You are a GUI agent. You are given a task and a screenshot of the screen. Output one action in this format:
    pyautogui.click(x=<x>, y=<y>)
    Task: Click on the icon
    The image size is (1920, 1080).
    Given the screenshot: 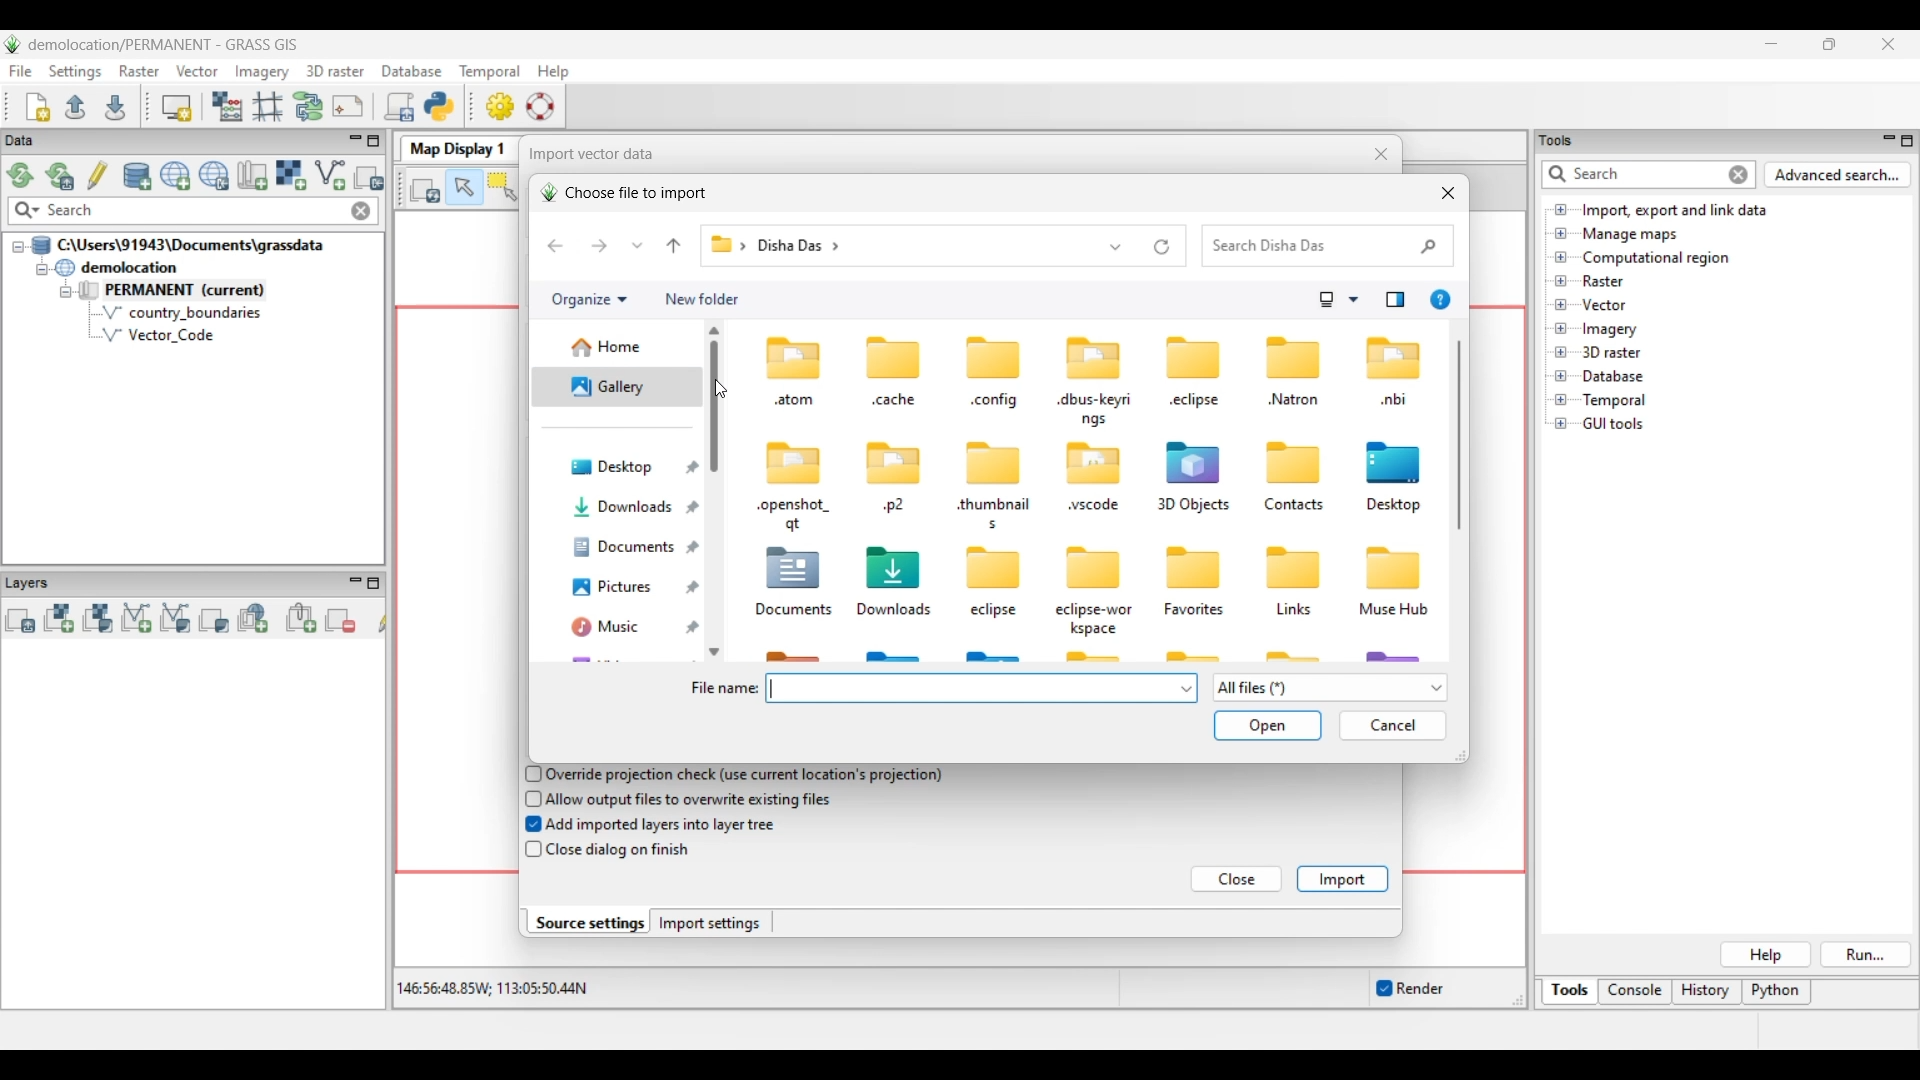 What is the action you would take?
    pyautogui.click(x=987, y=569)
    